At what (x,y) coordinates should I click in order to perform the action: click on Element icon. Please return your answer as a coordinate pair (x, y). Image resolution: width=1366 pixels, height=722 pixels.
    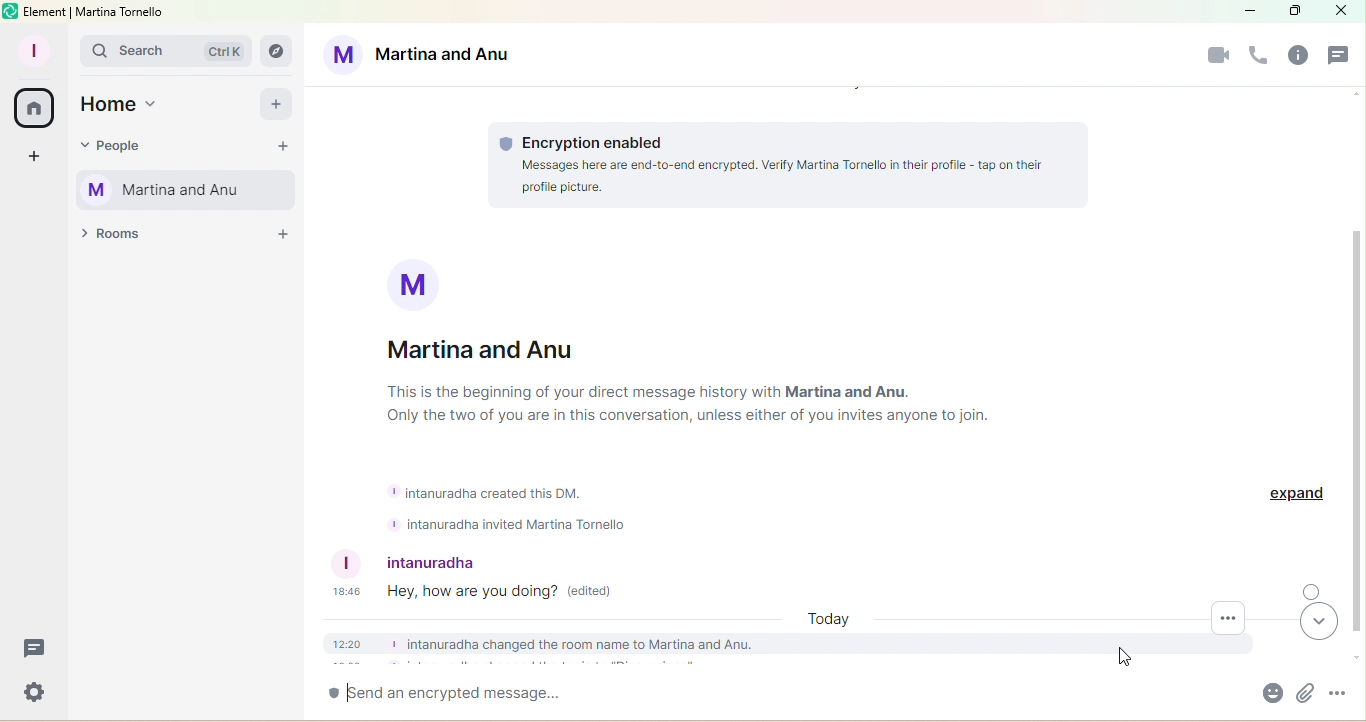
    Looking at the image, I should click on (9, 10).